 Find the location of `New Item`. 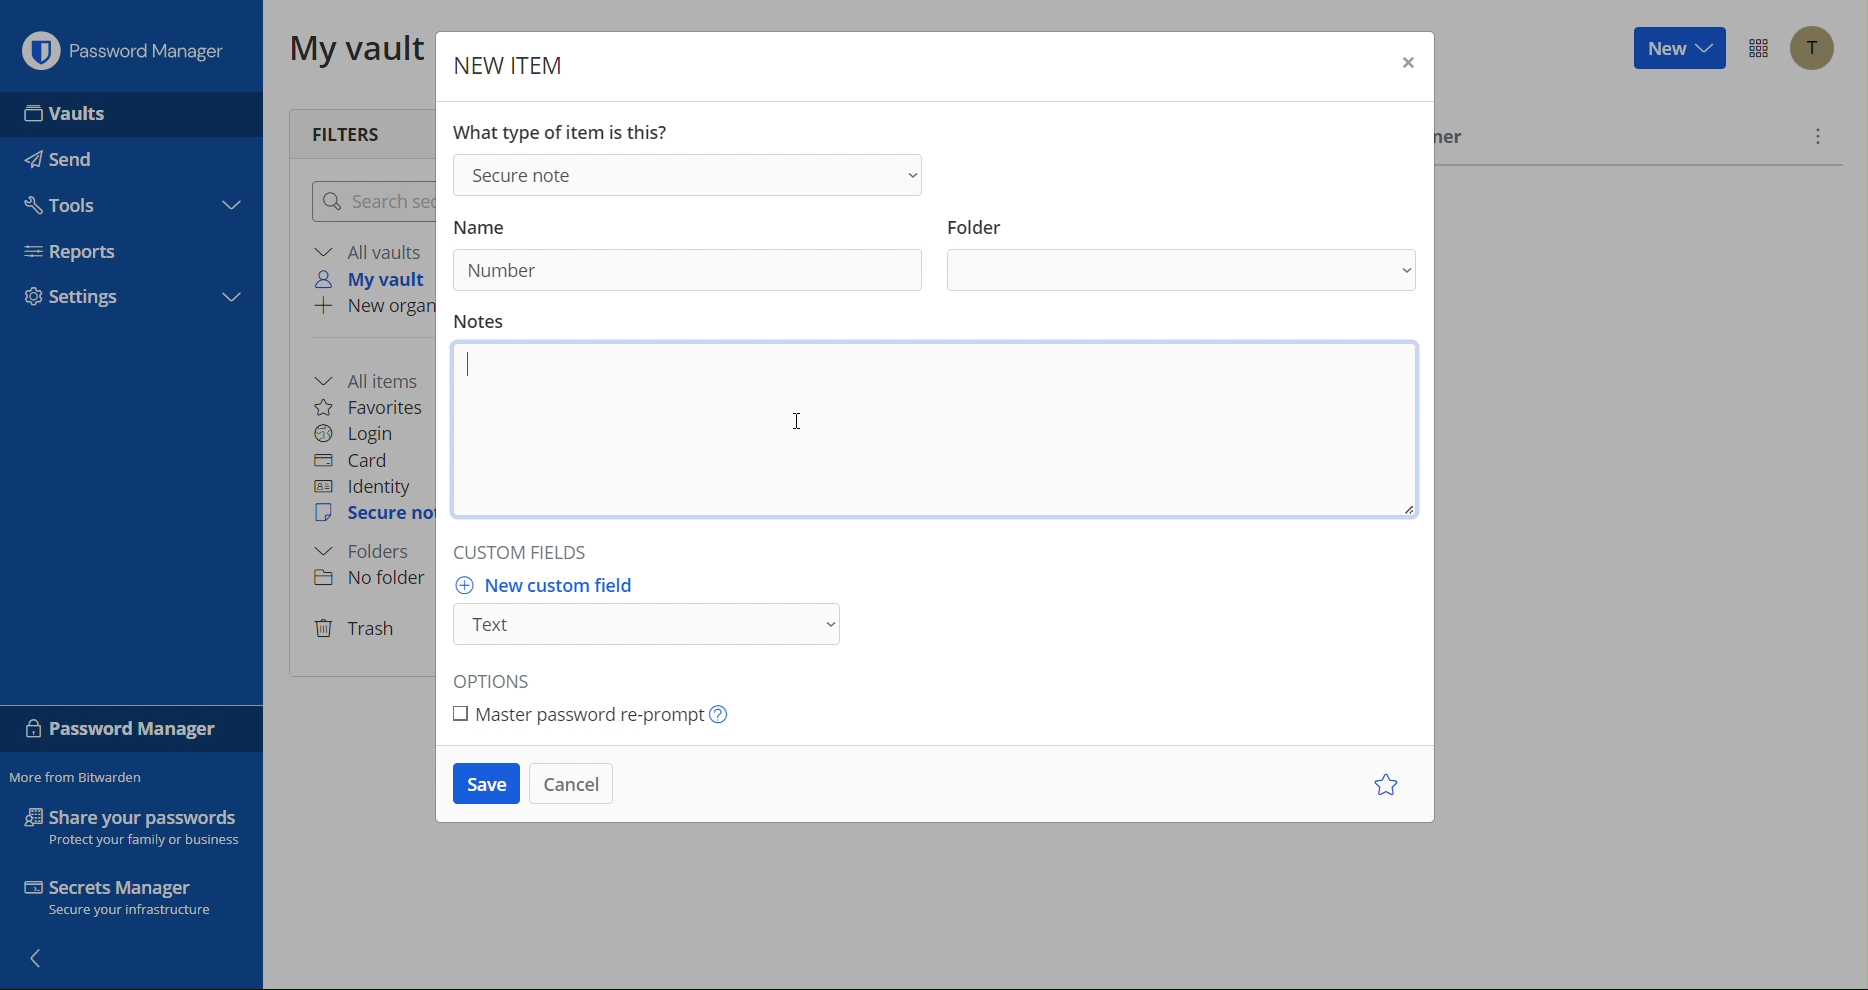

New Item is located at coordinates (506, 59).